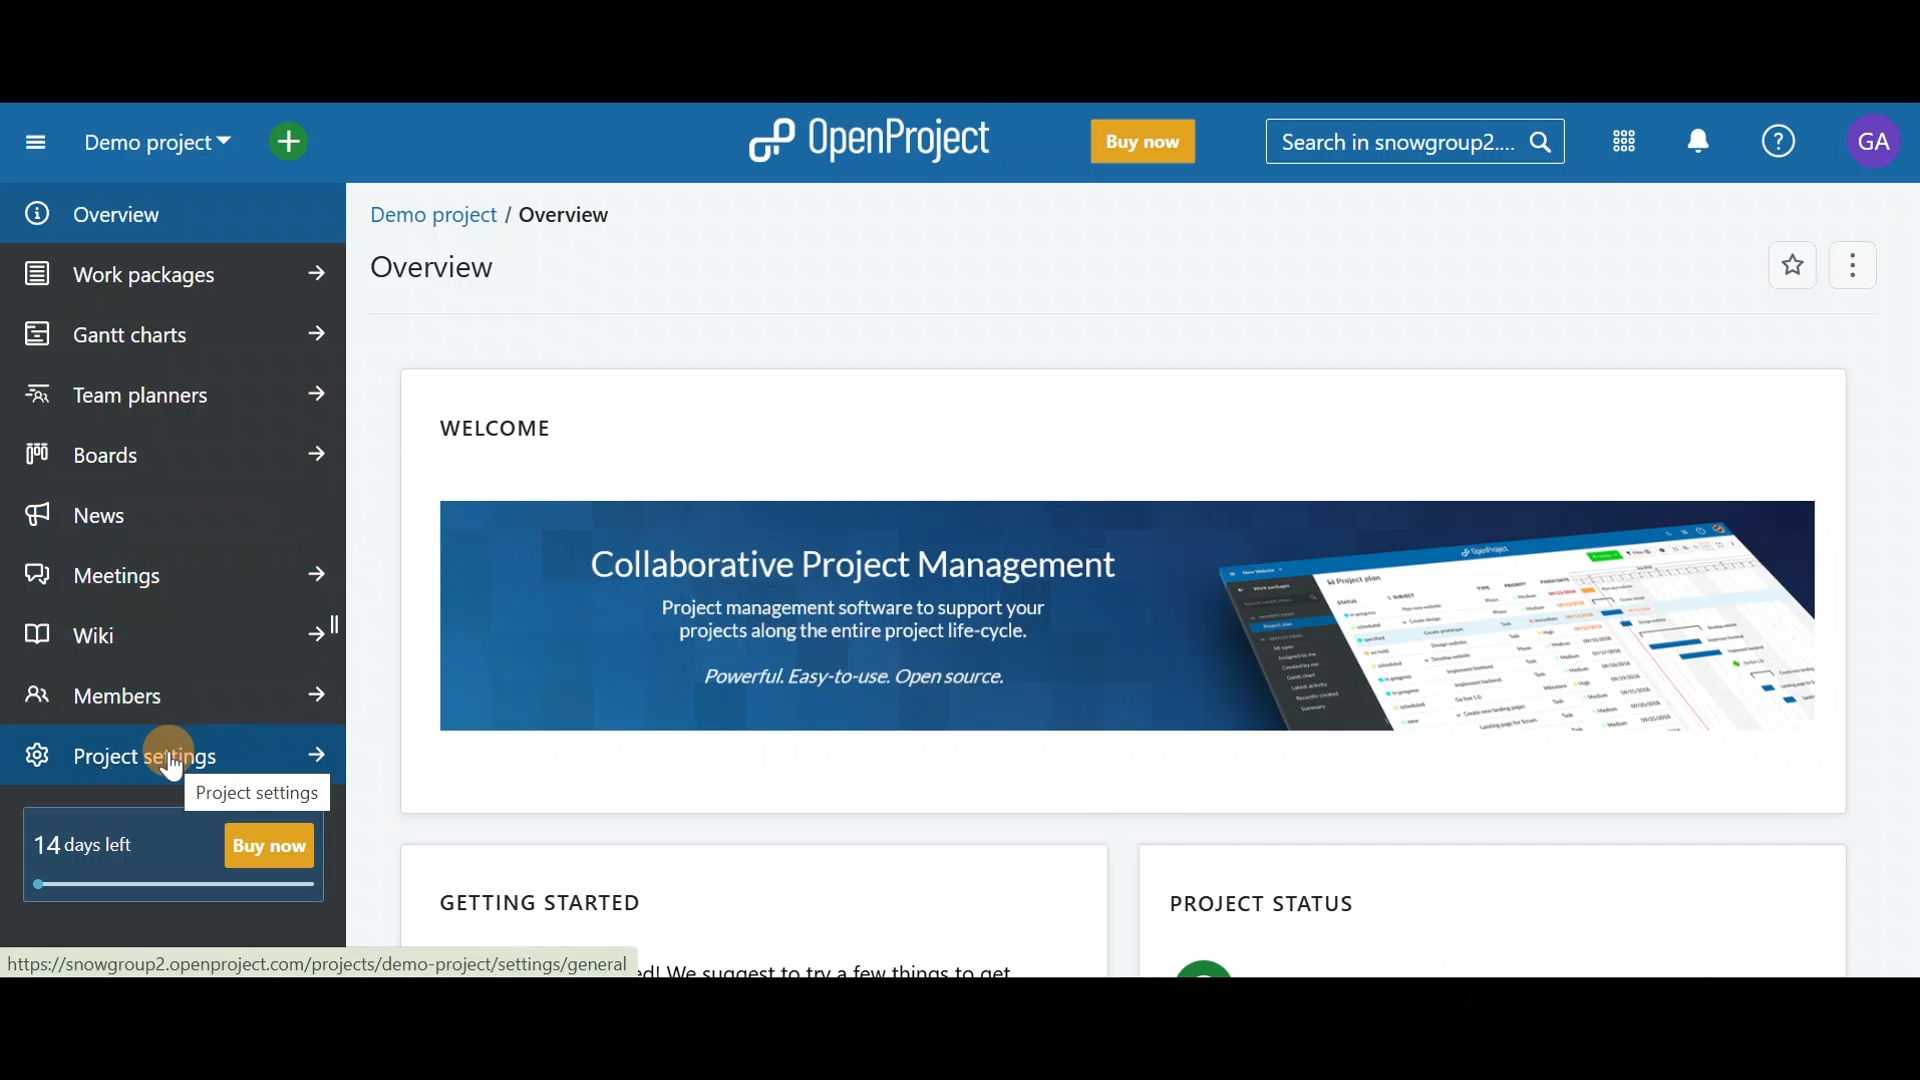 The image size is (1920, 1080). What do you see at coordinates (1776, 146) in the screenshot?
I see `Help` at bounding box center [1776, 146].